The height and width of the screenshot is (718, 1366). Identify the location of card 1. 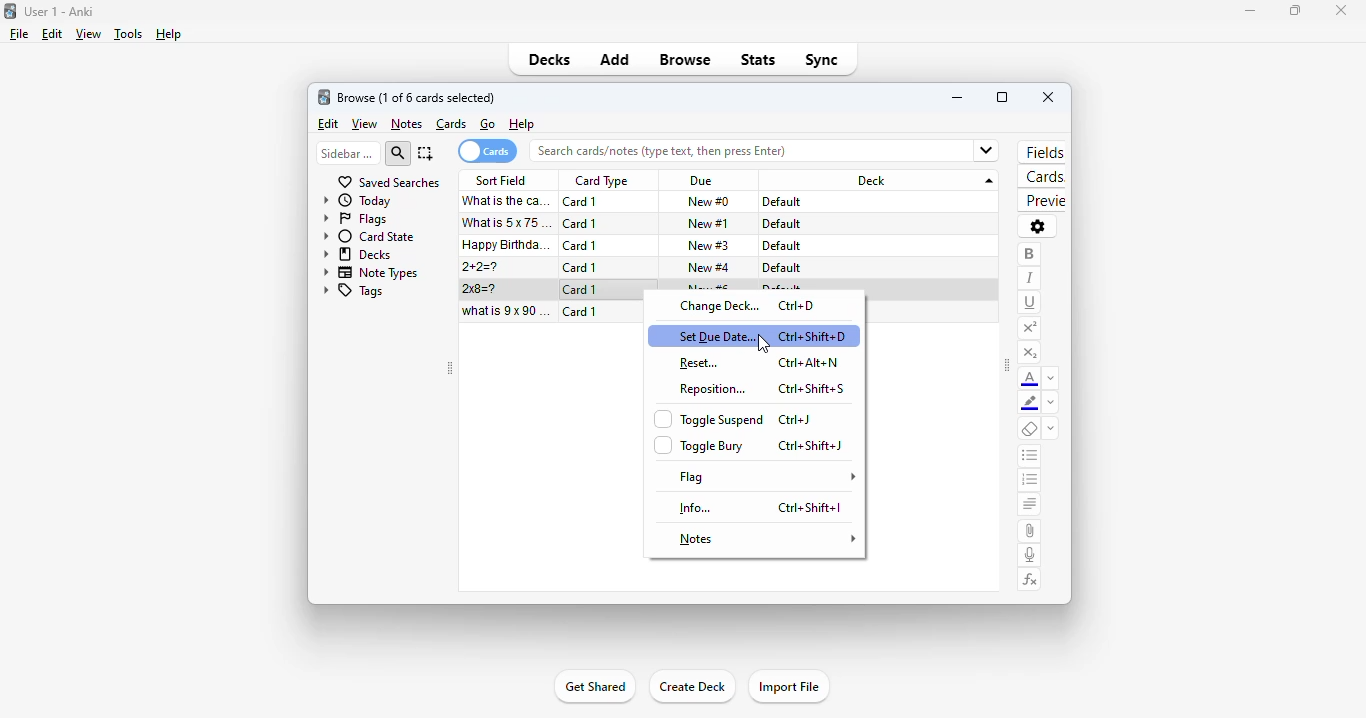
(580, 290).